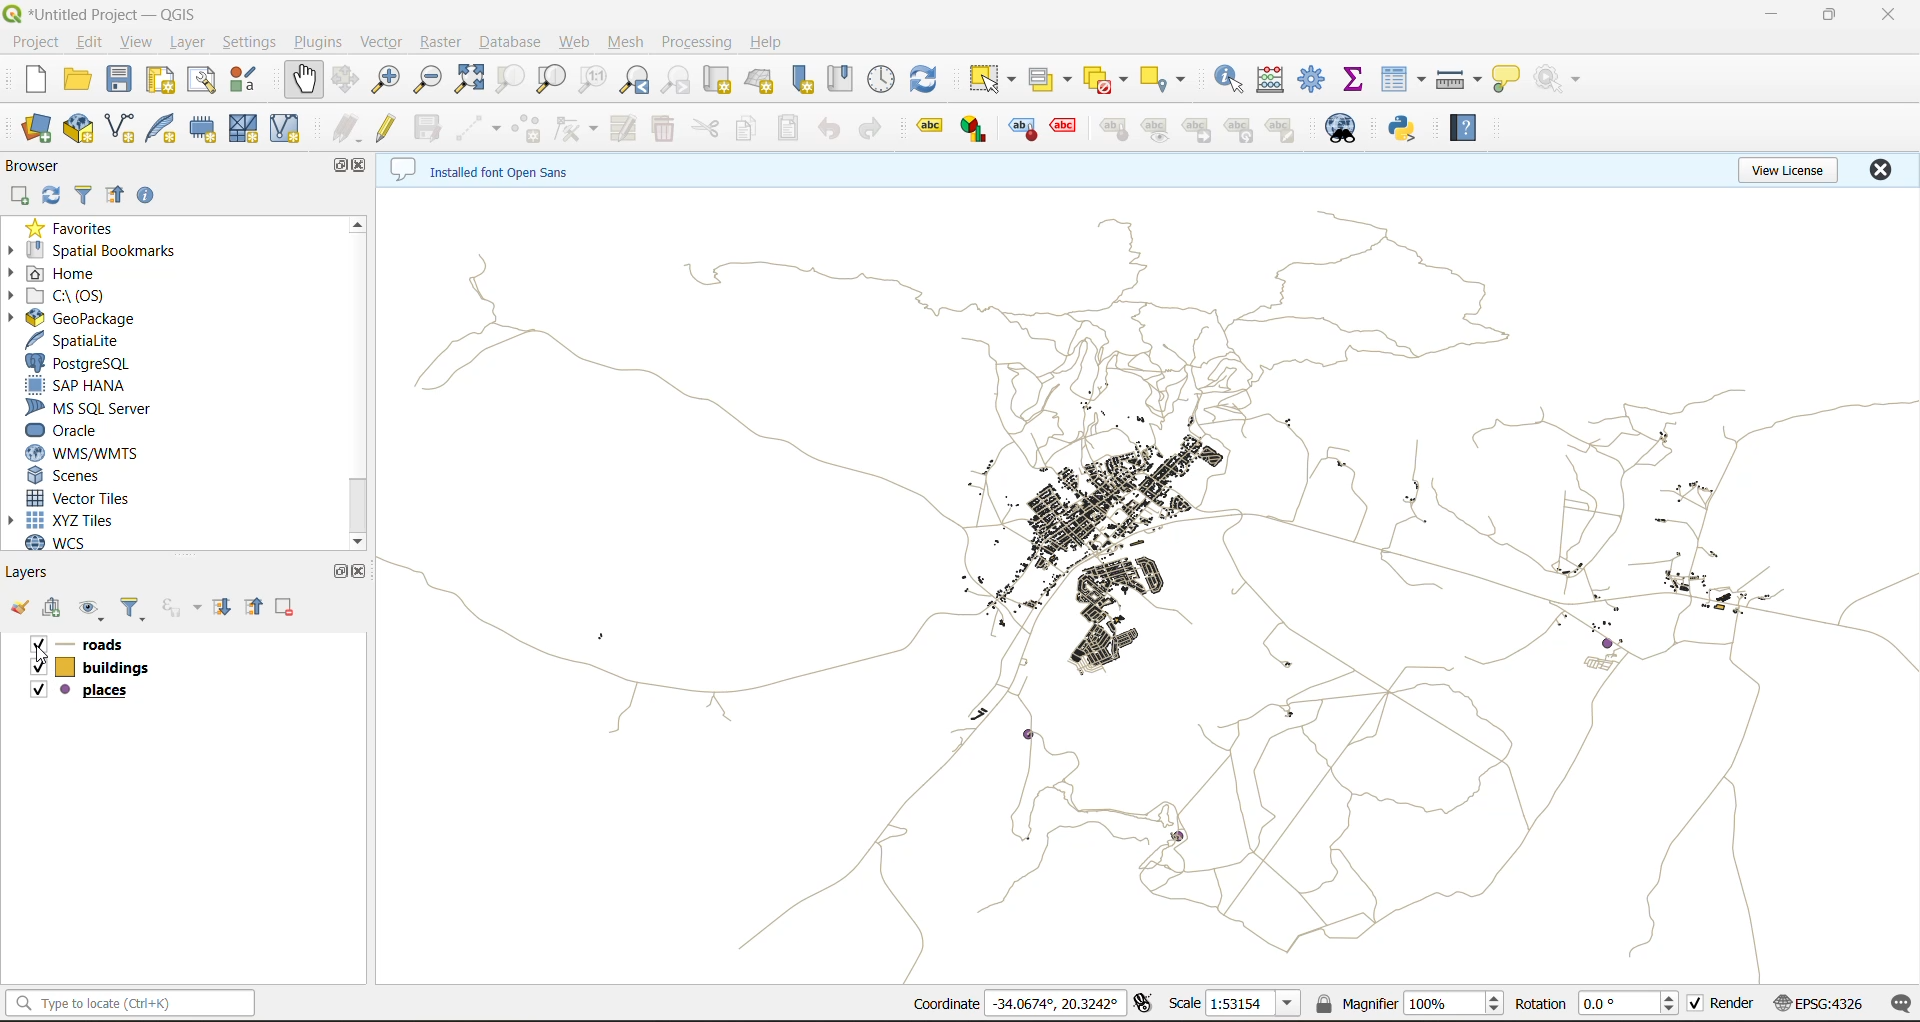 This screenshot has height=1022, width=1920. I want to click on show spatial bookmark, so click(838, 76).